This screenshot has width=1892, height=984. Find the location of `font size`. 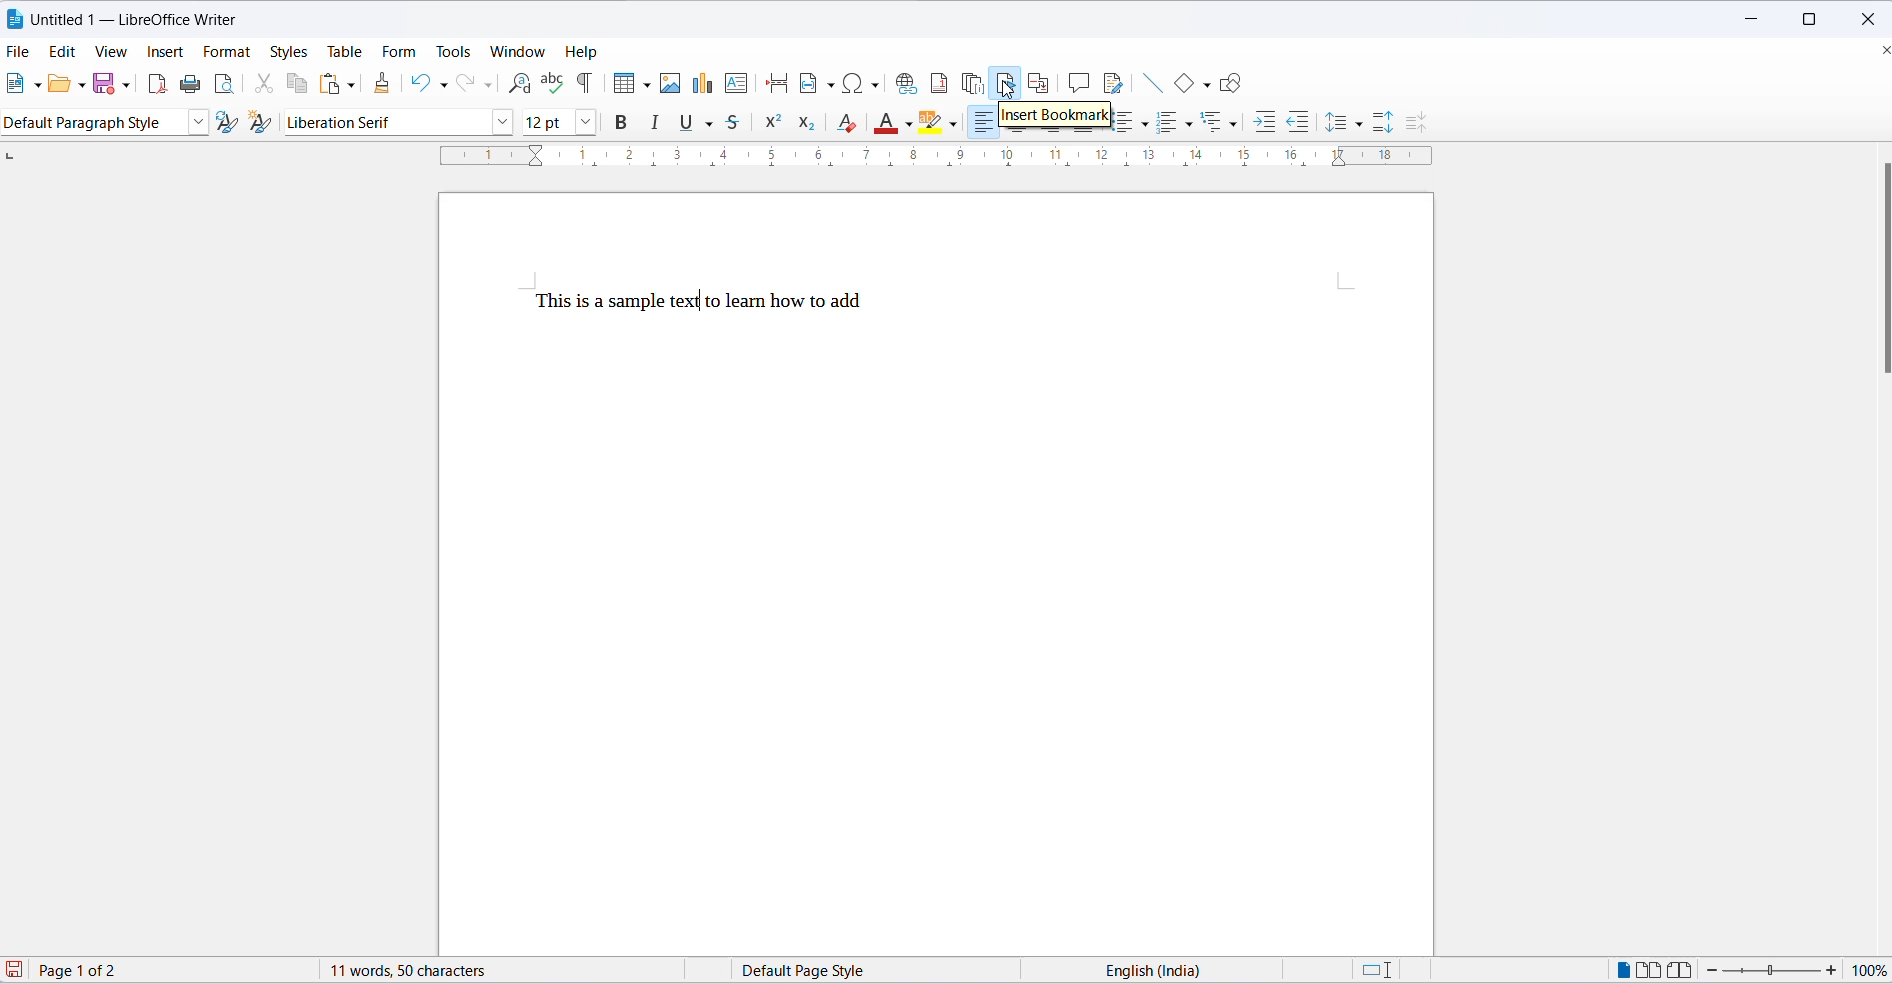

font size is located at coordinates (546, 123).